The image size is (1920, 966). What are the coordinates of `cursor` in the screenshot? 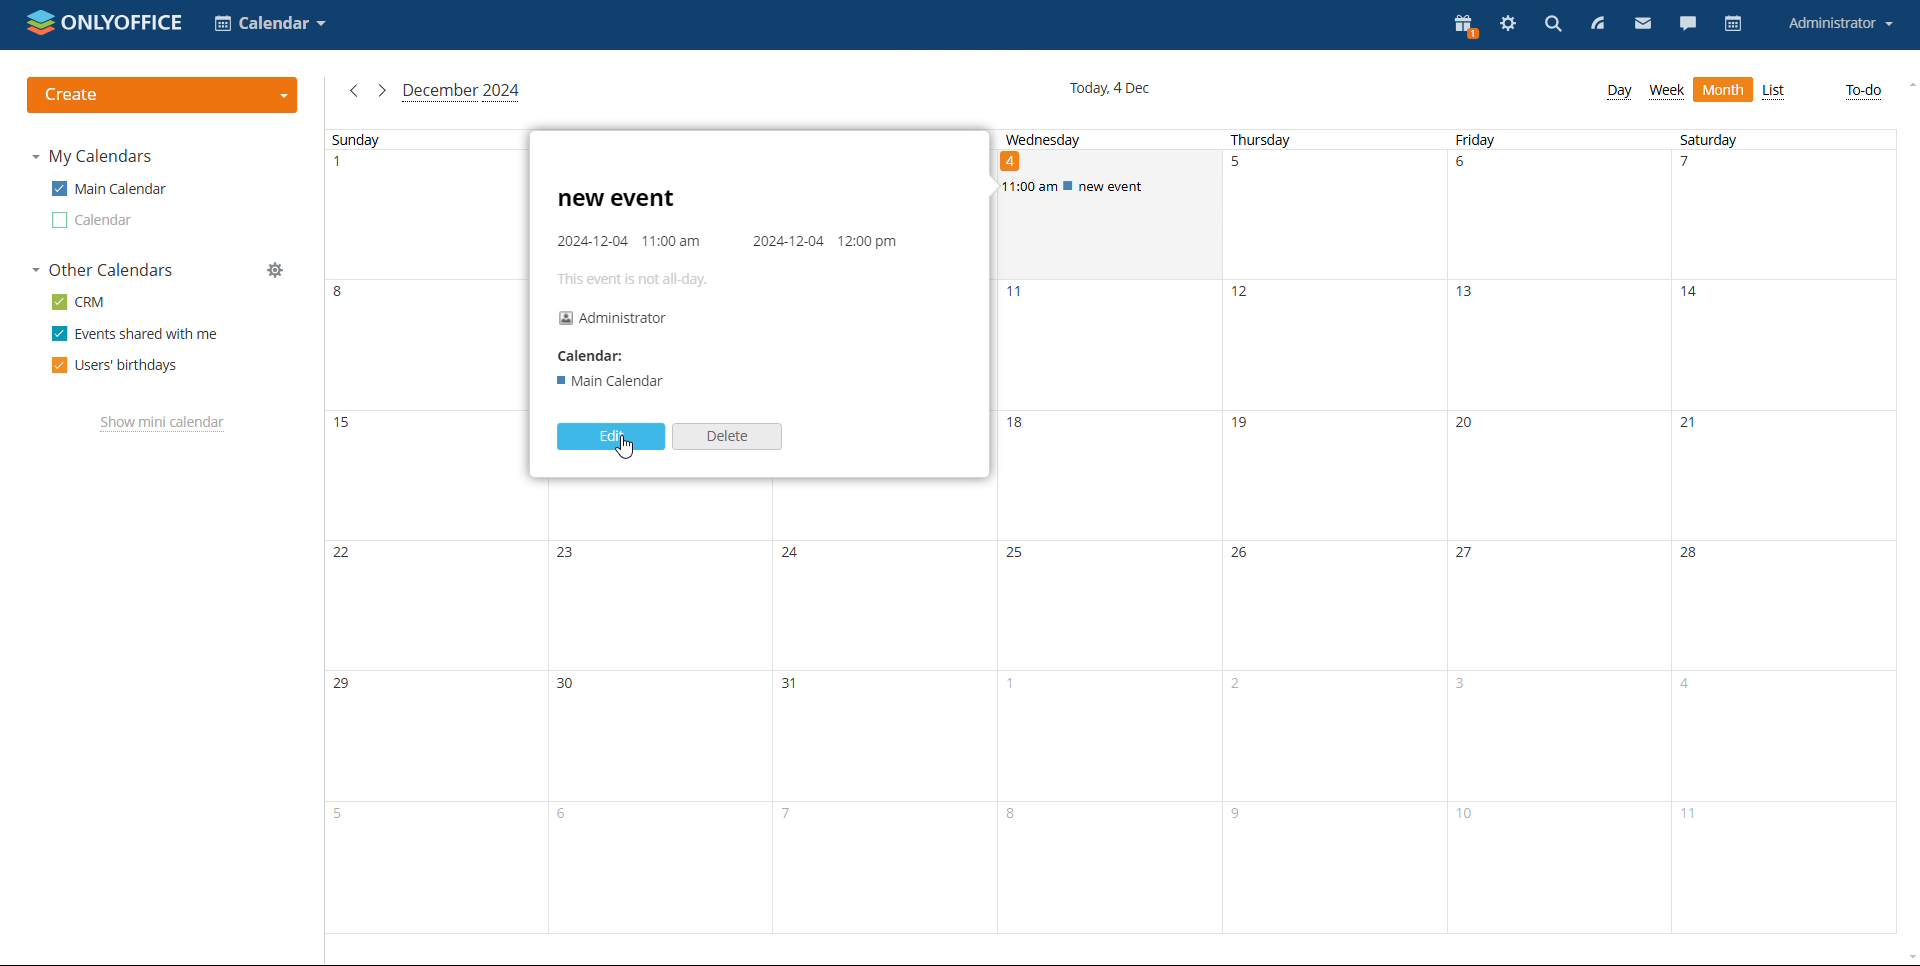 It's located at (626, 450).